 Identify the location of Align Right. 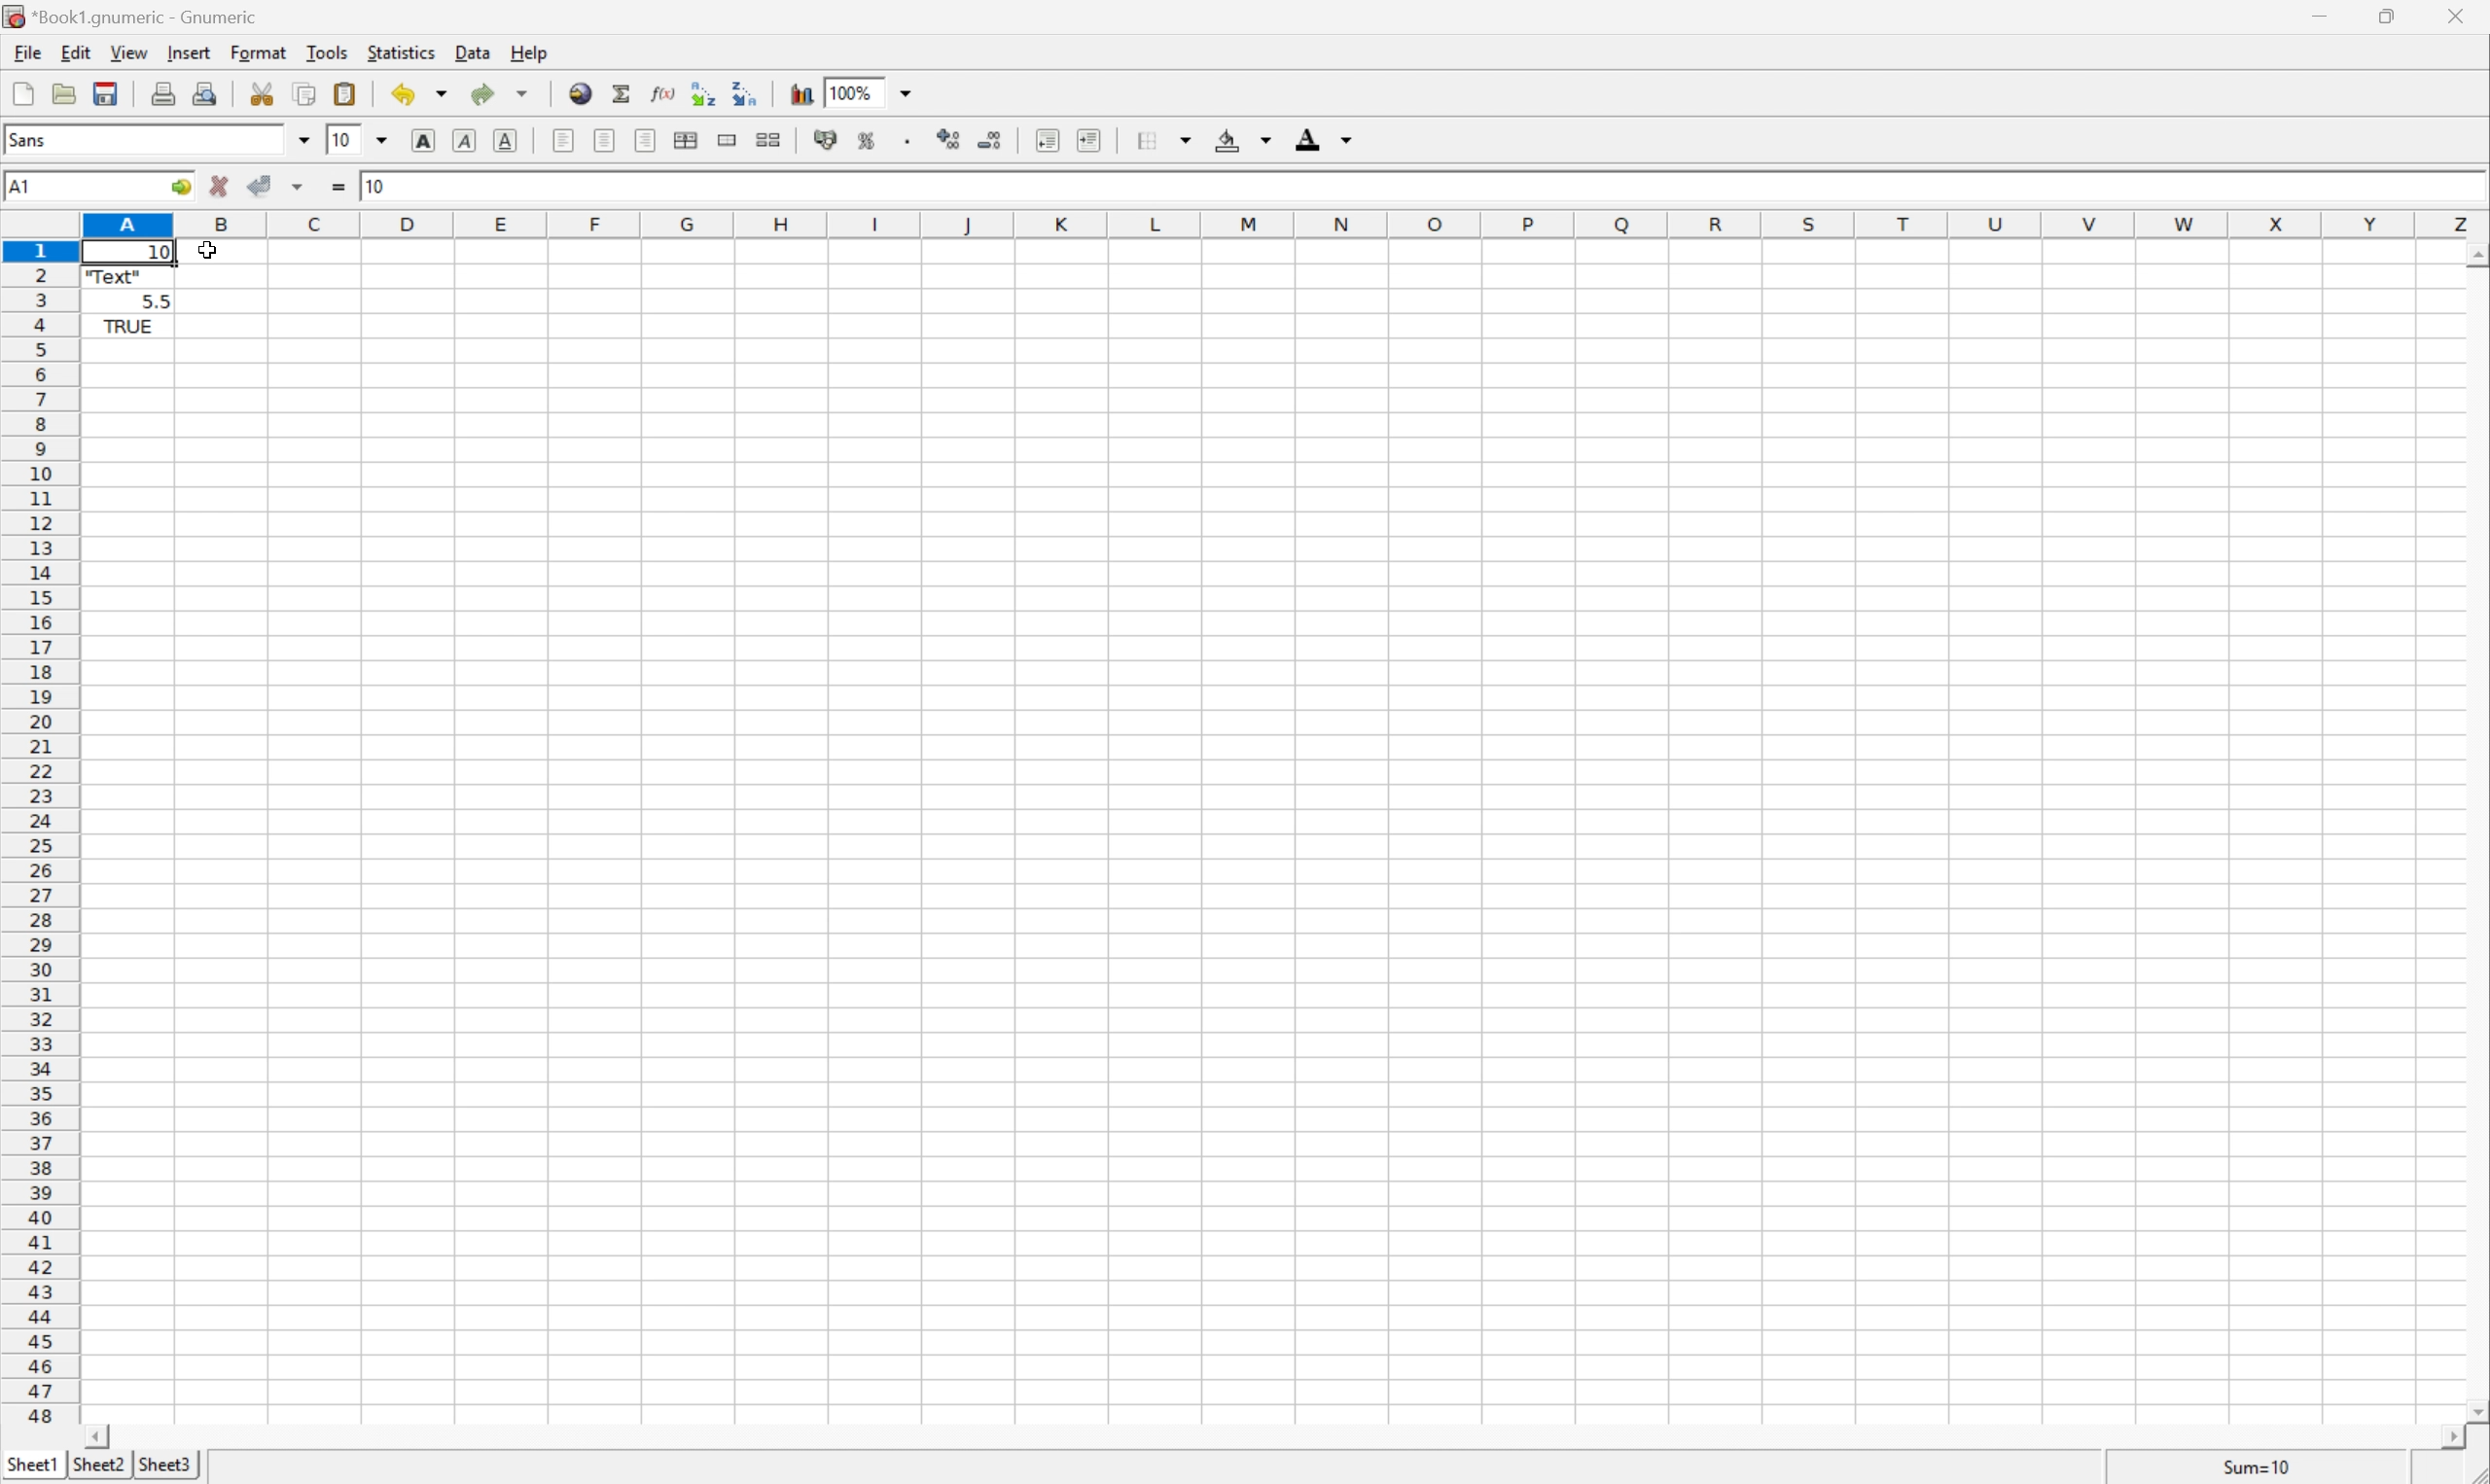
(643, 142).